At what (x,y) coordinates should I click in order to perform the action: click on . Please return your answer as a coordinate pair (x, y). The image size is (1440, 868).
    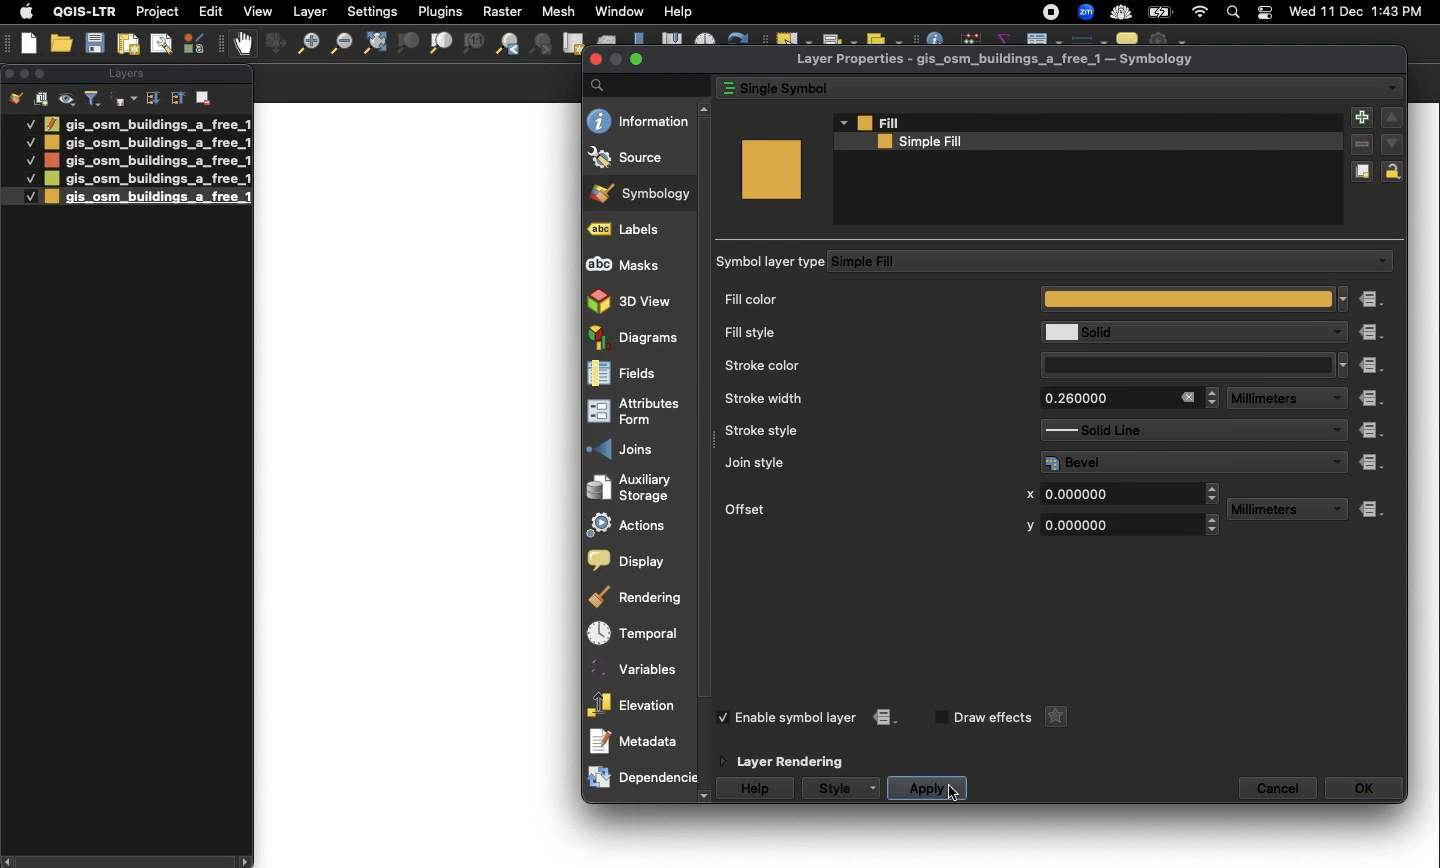
    Looking at the image, I should click on (1373, 334).